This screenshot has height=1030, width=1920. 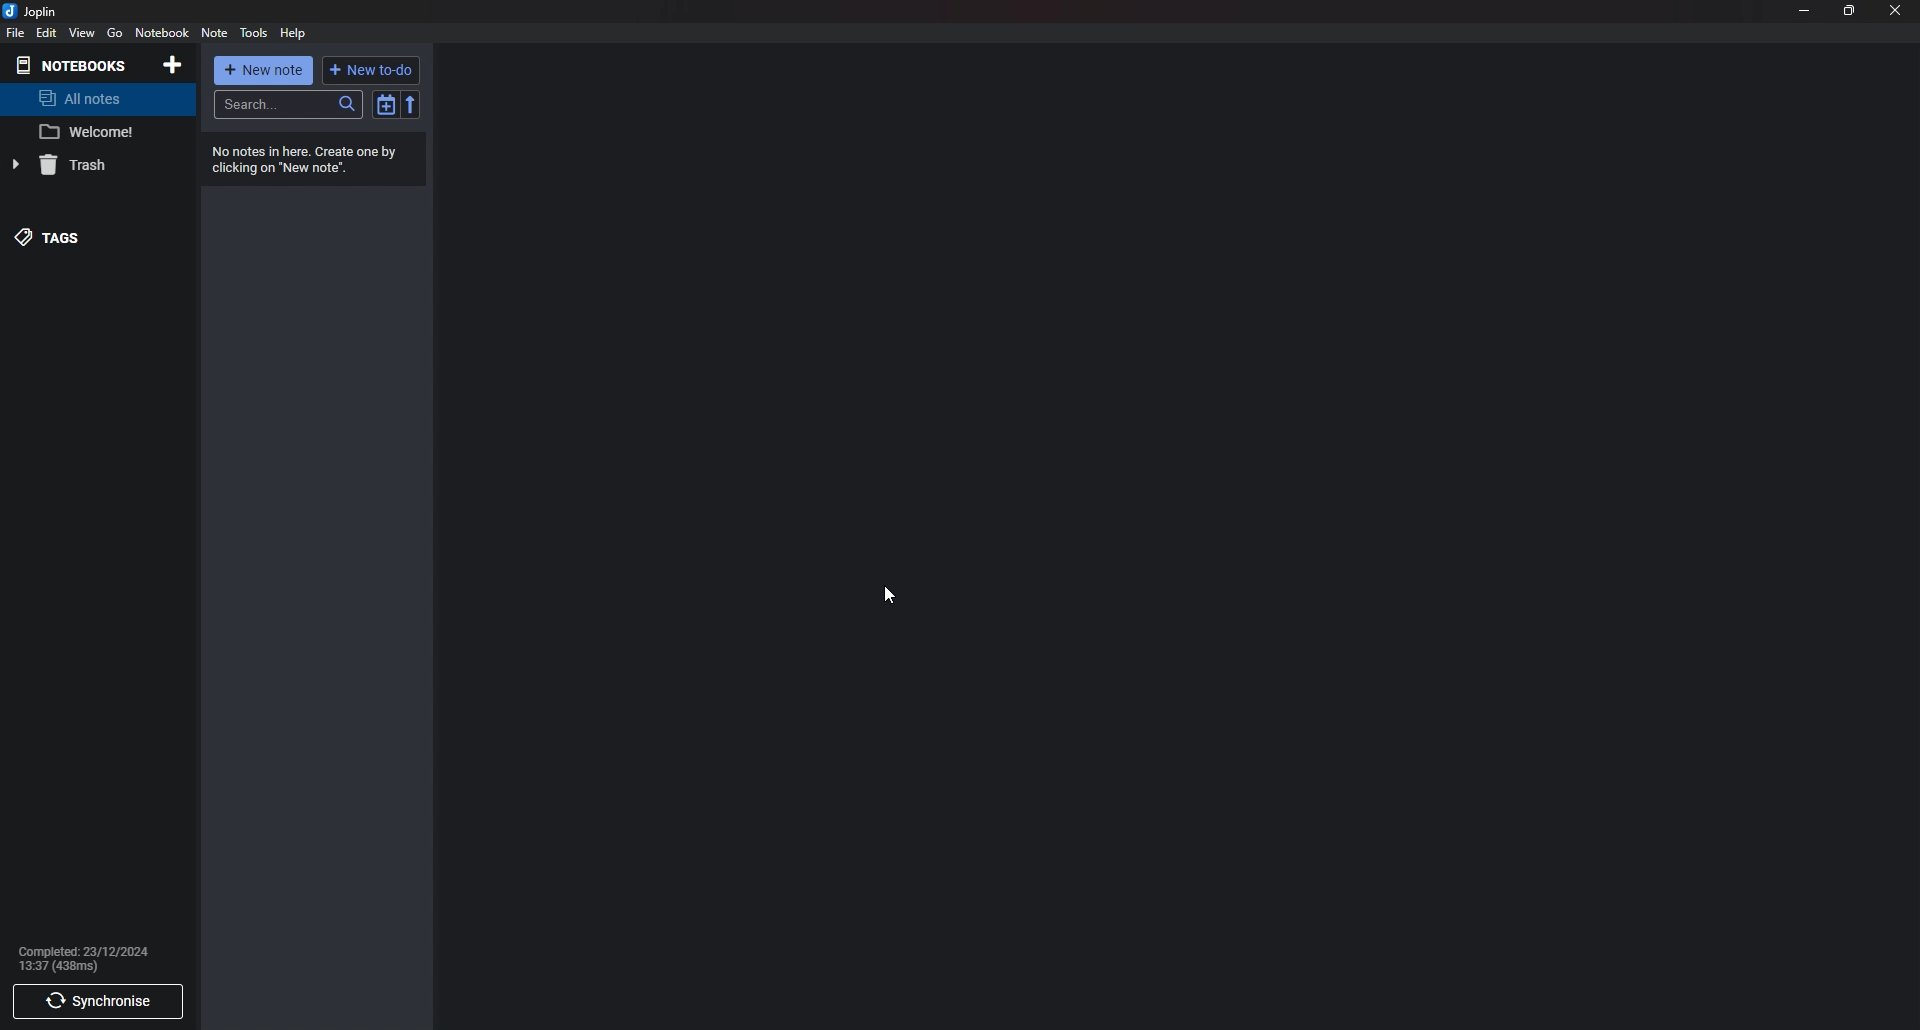 What do you see at coordinates (91, 164) in the screenshot?
I see `trash` at bounding box center [91, 164].